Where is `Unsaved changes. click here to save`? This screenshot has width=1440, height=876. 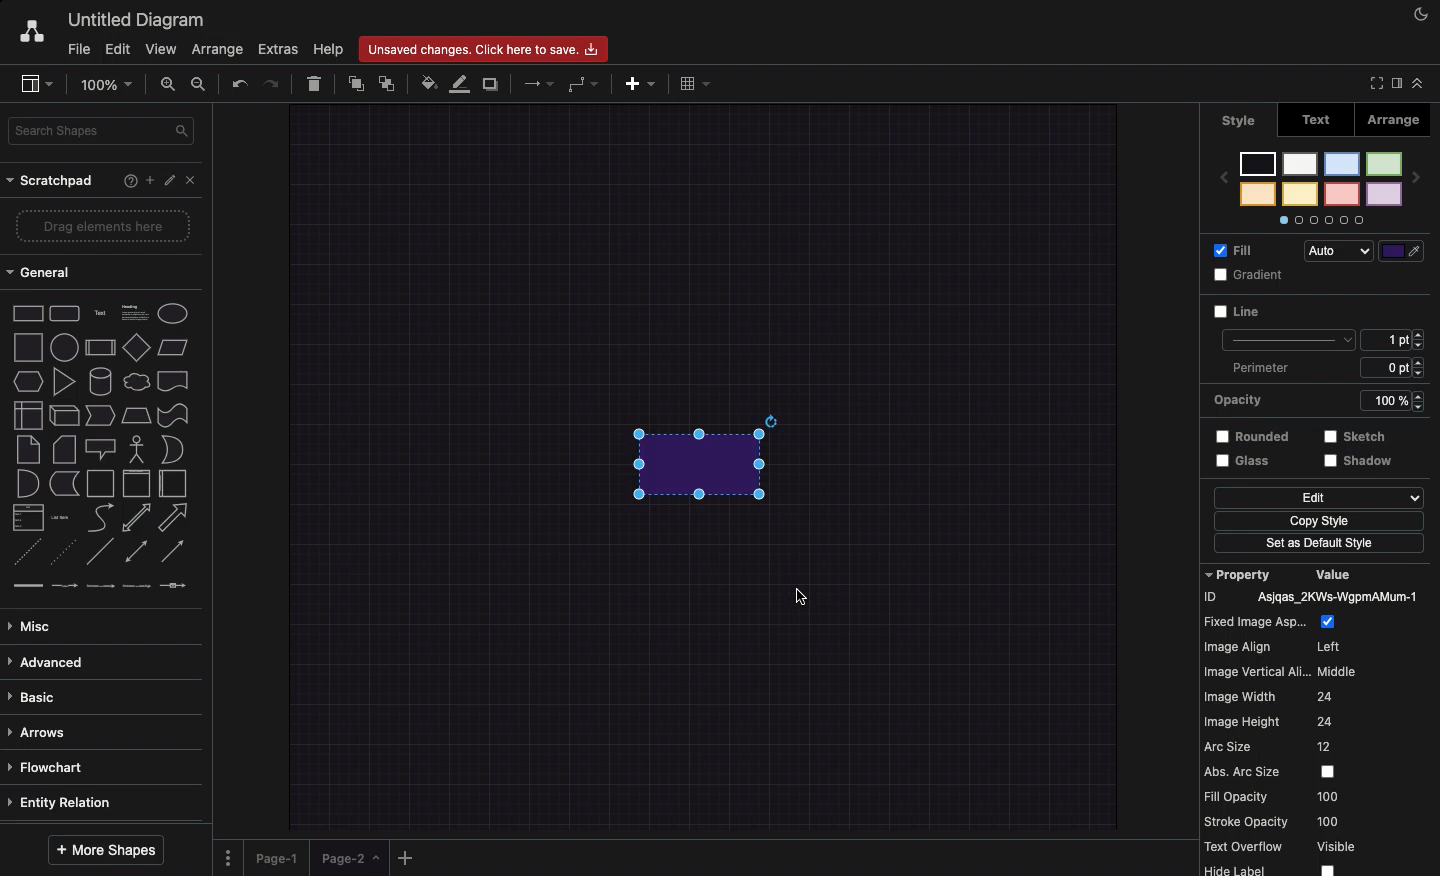 Unsaved changes. click here to save is located at coordinates (488, 48).